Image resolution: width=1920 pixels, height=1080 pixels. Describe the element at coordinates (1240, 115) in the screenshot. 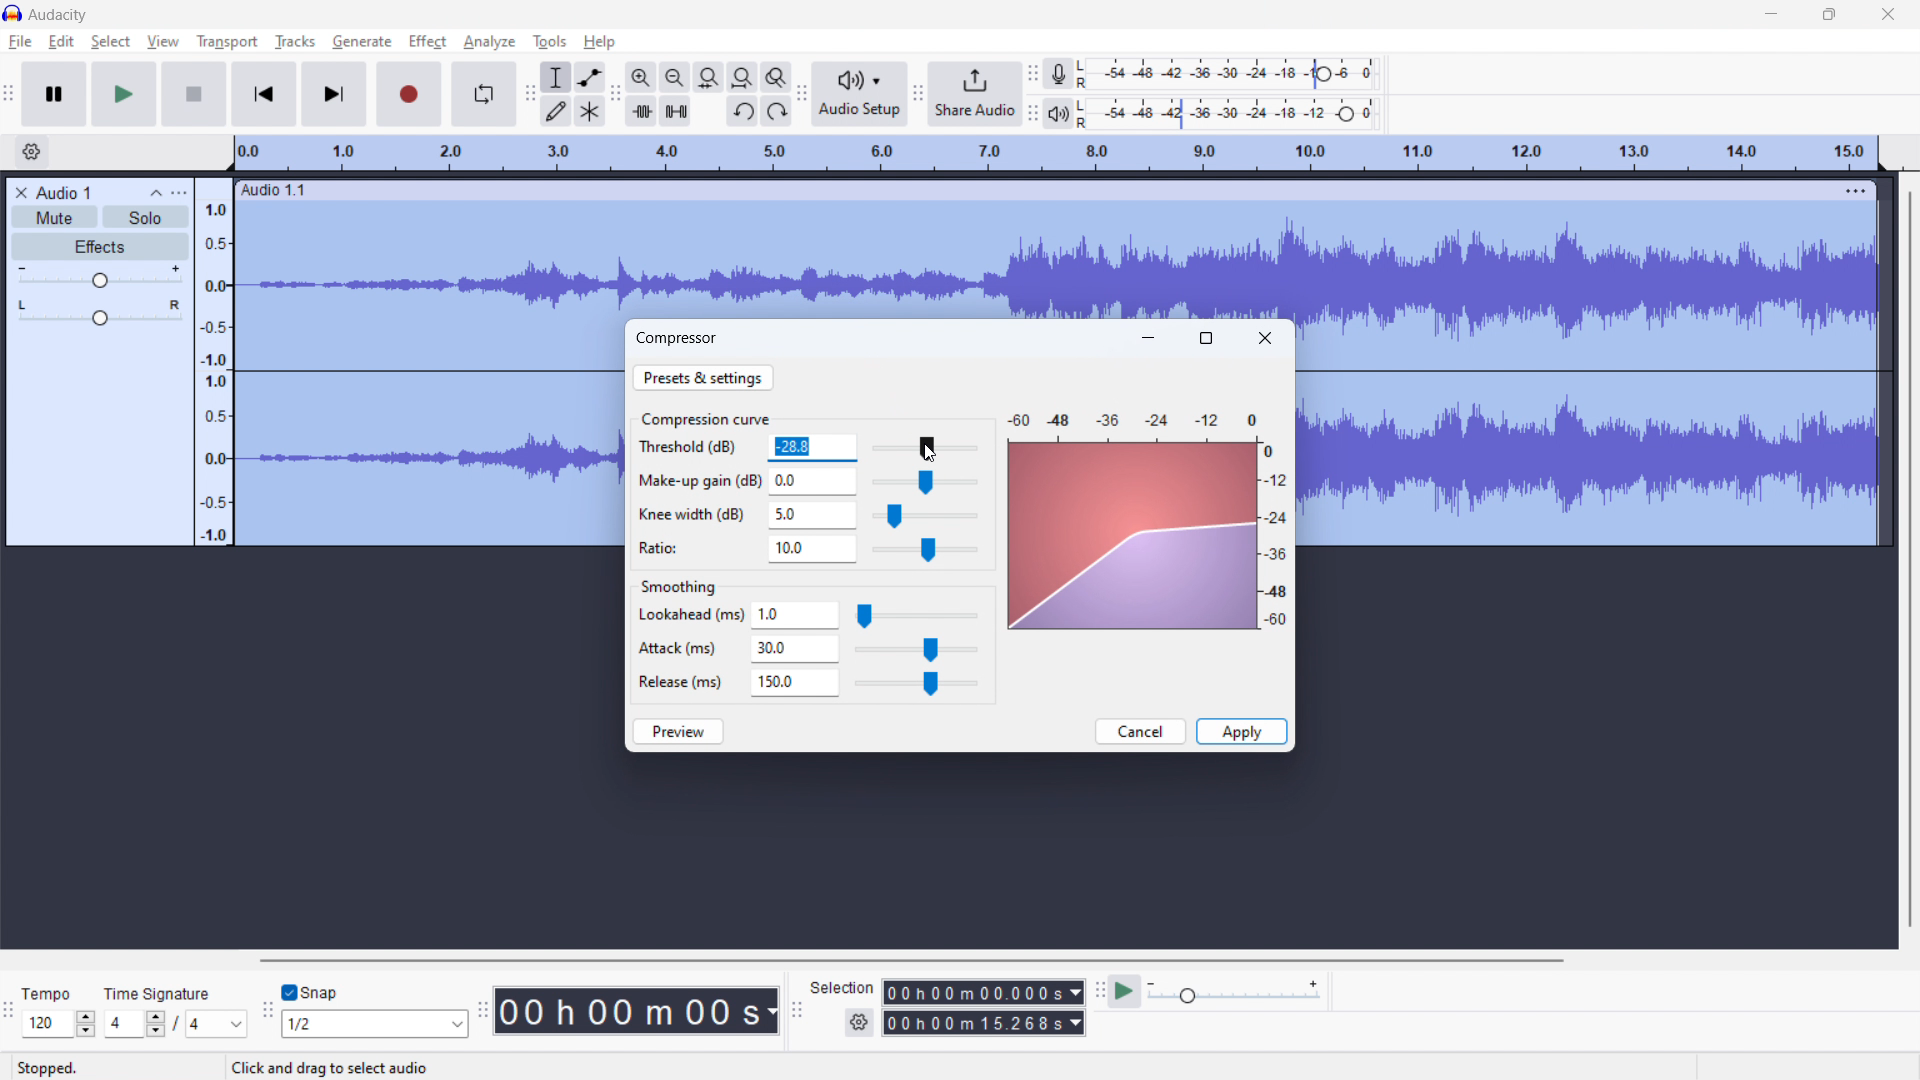

I see `playback level` at that location.